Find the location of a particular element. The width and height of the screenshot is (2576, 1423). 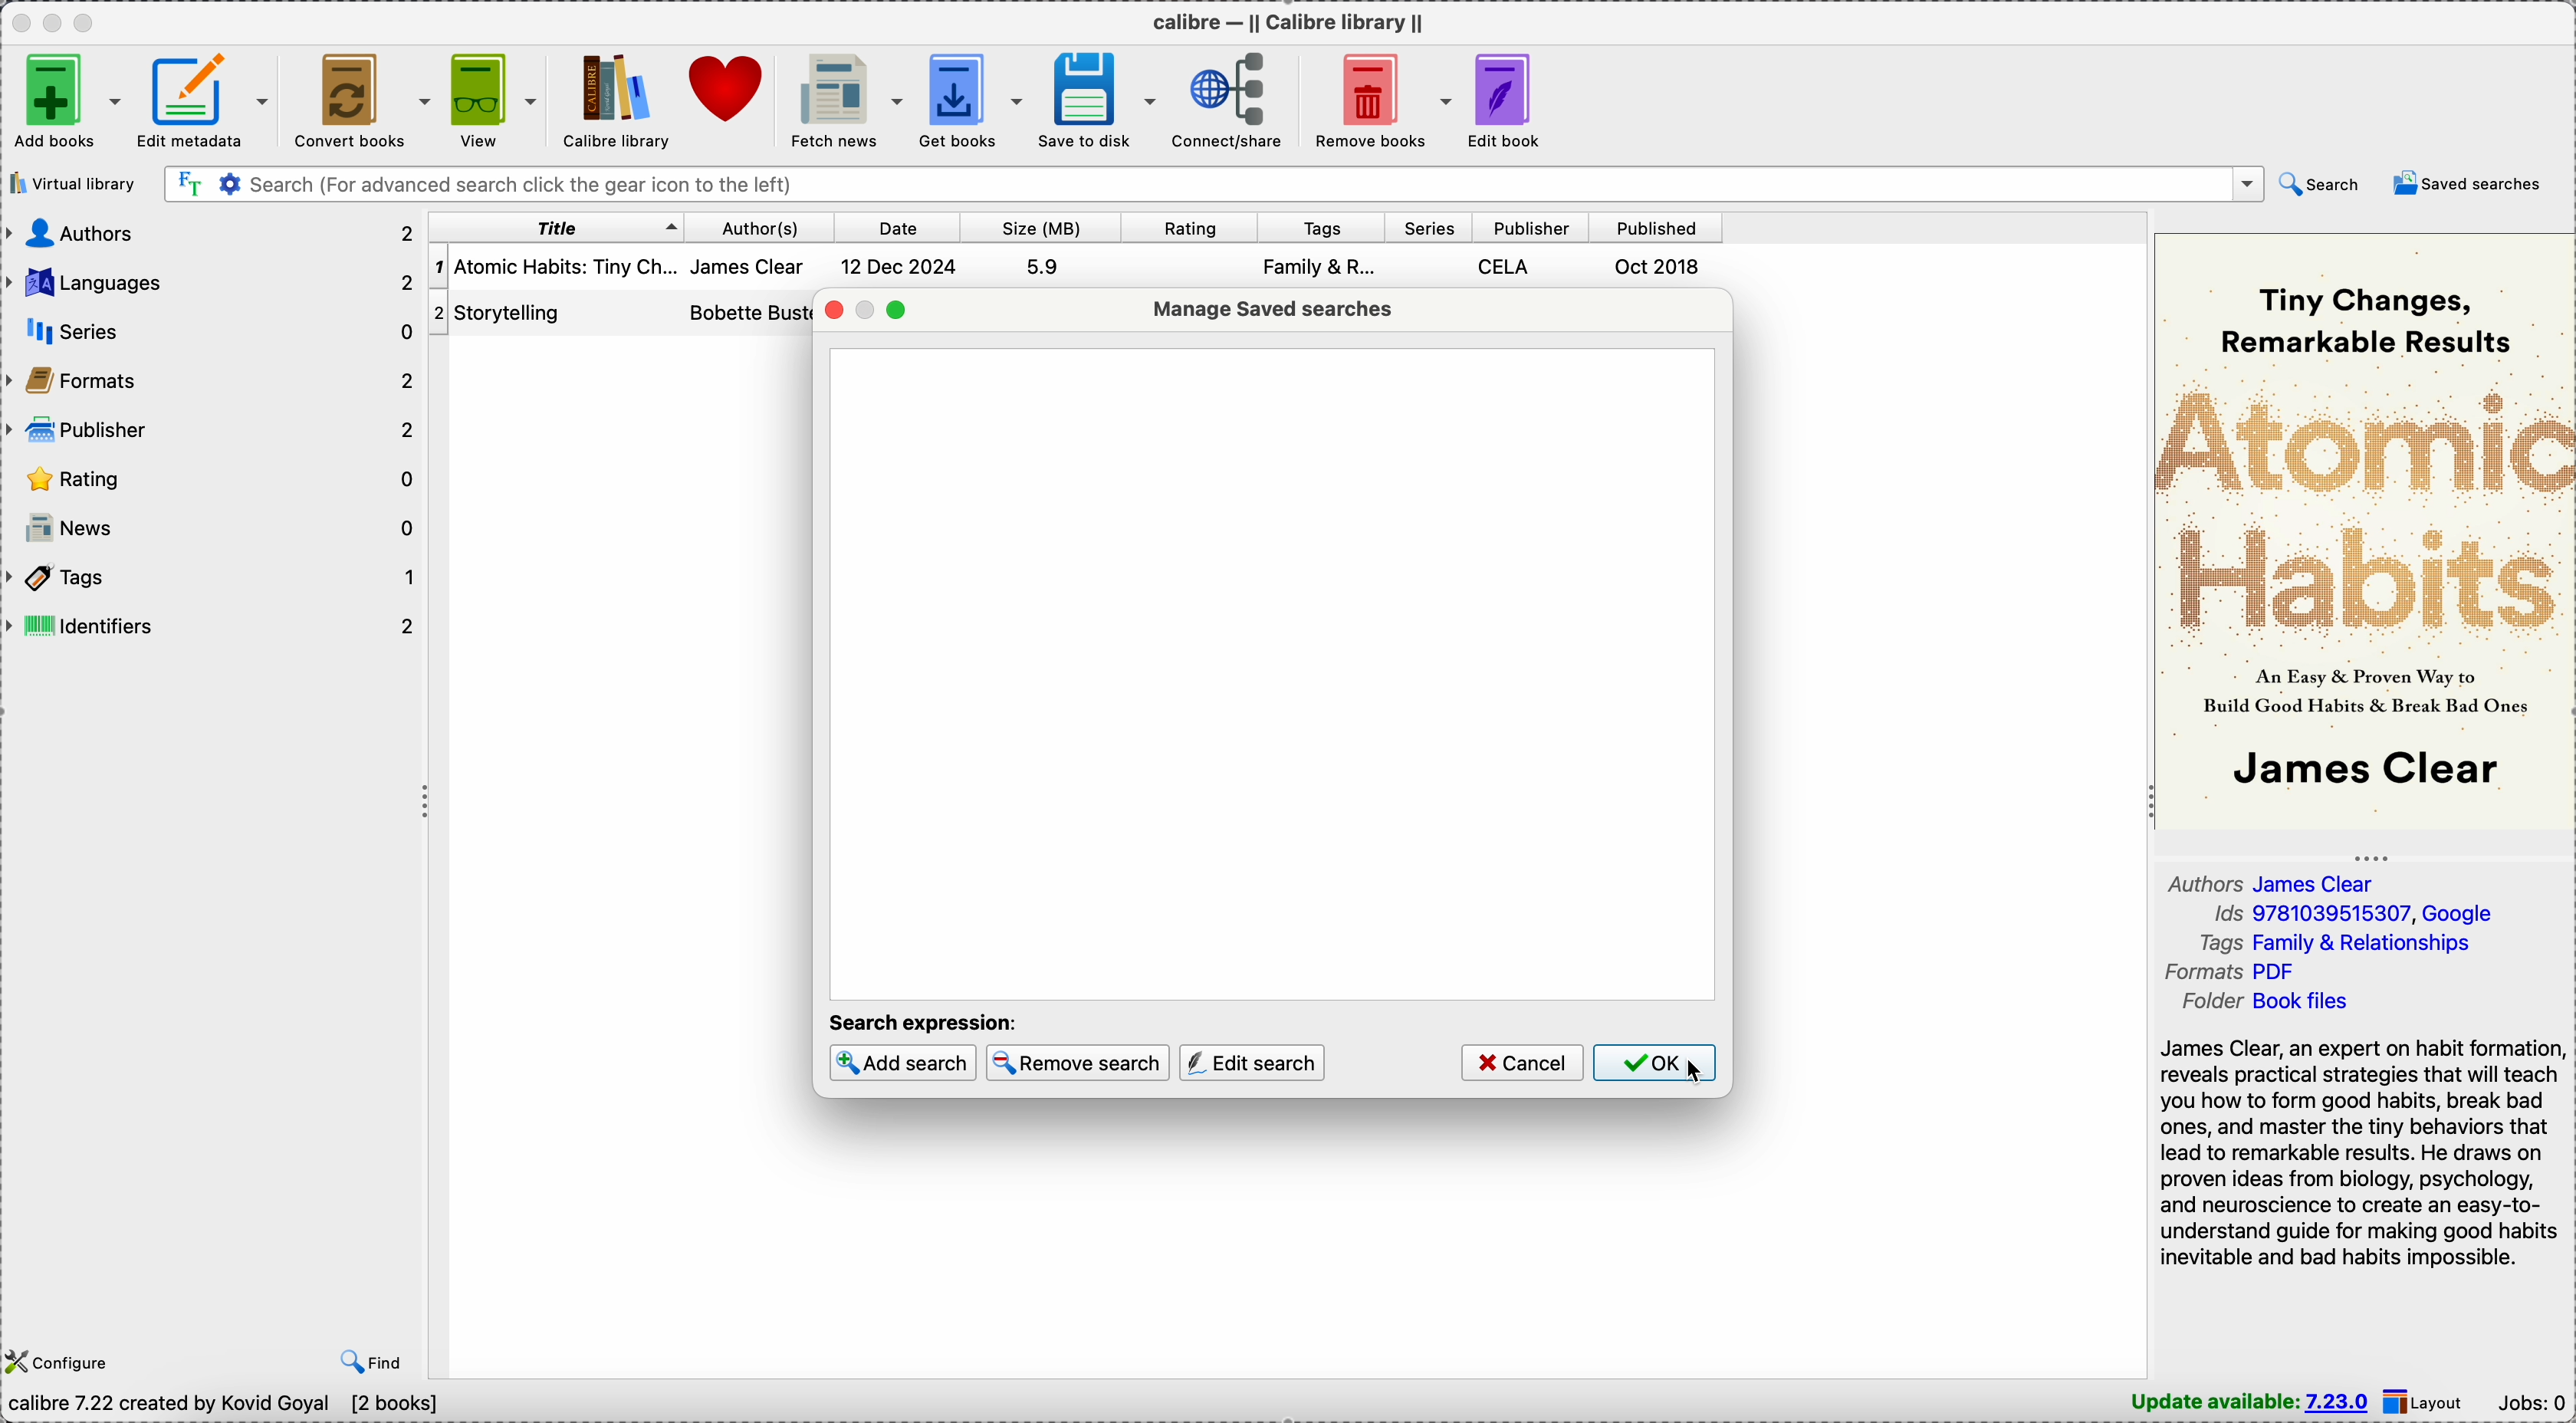

remove books is located at coordinates (1378, 99).